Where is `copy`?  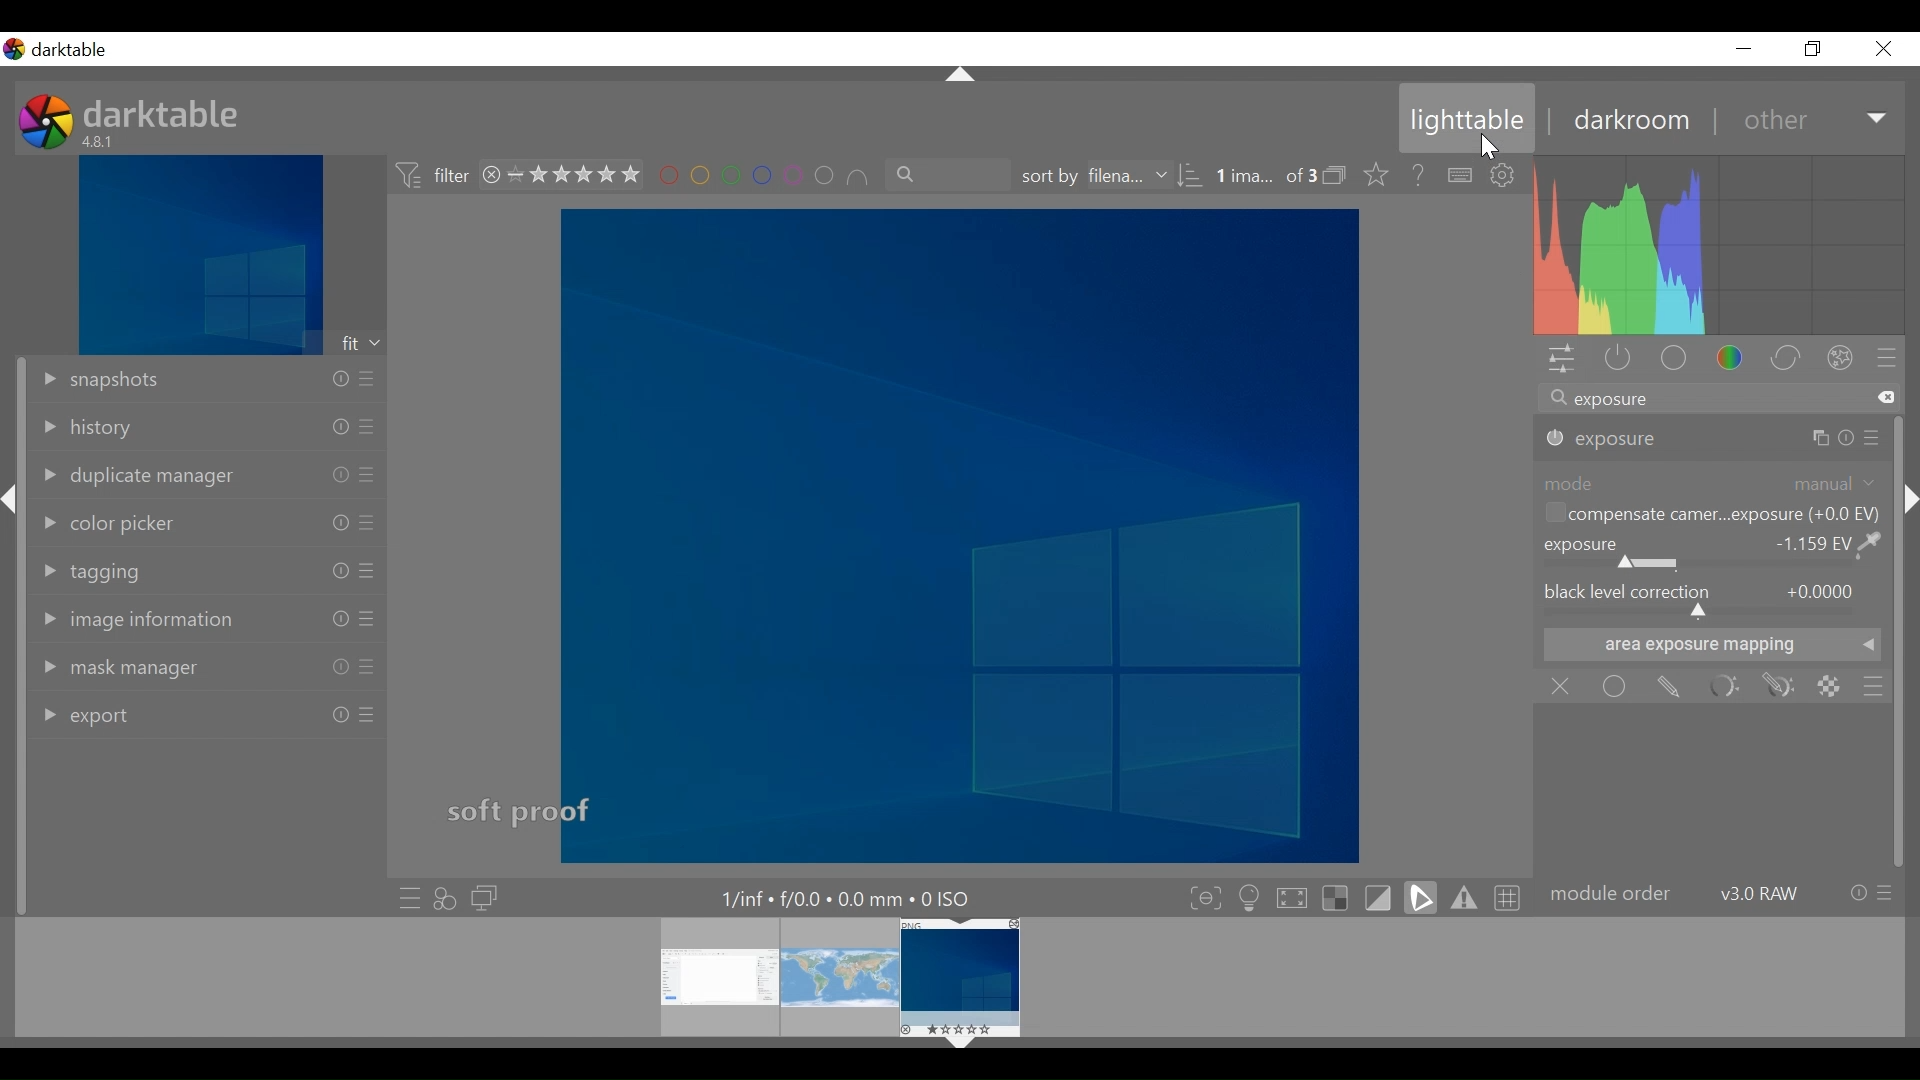
copy is located at coordinates (1822, 439).